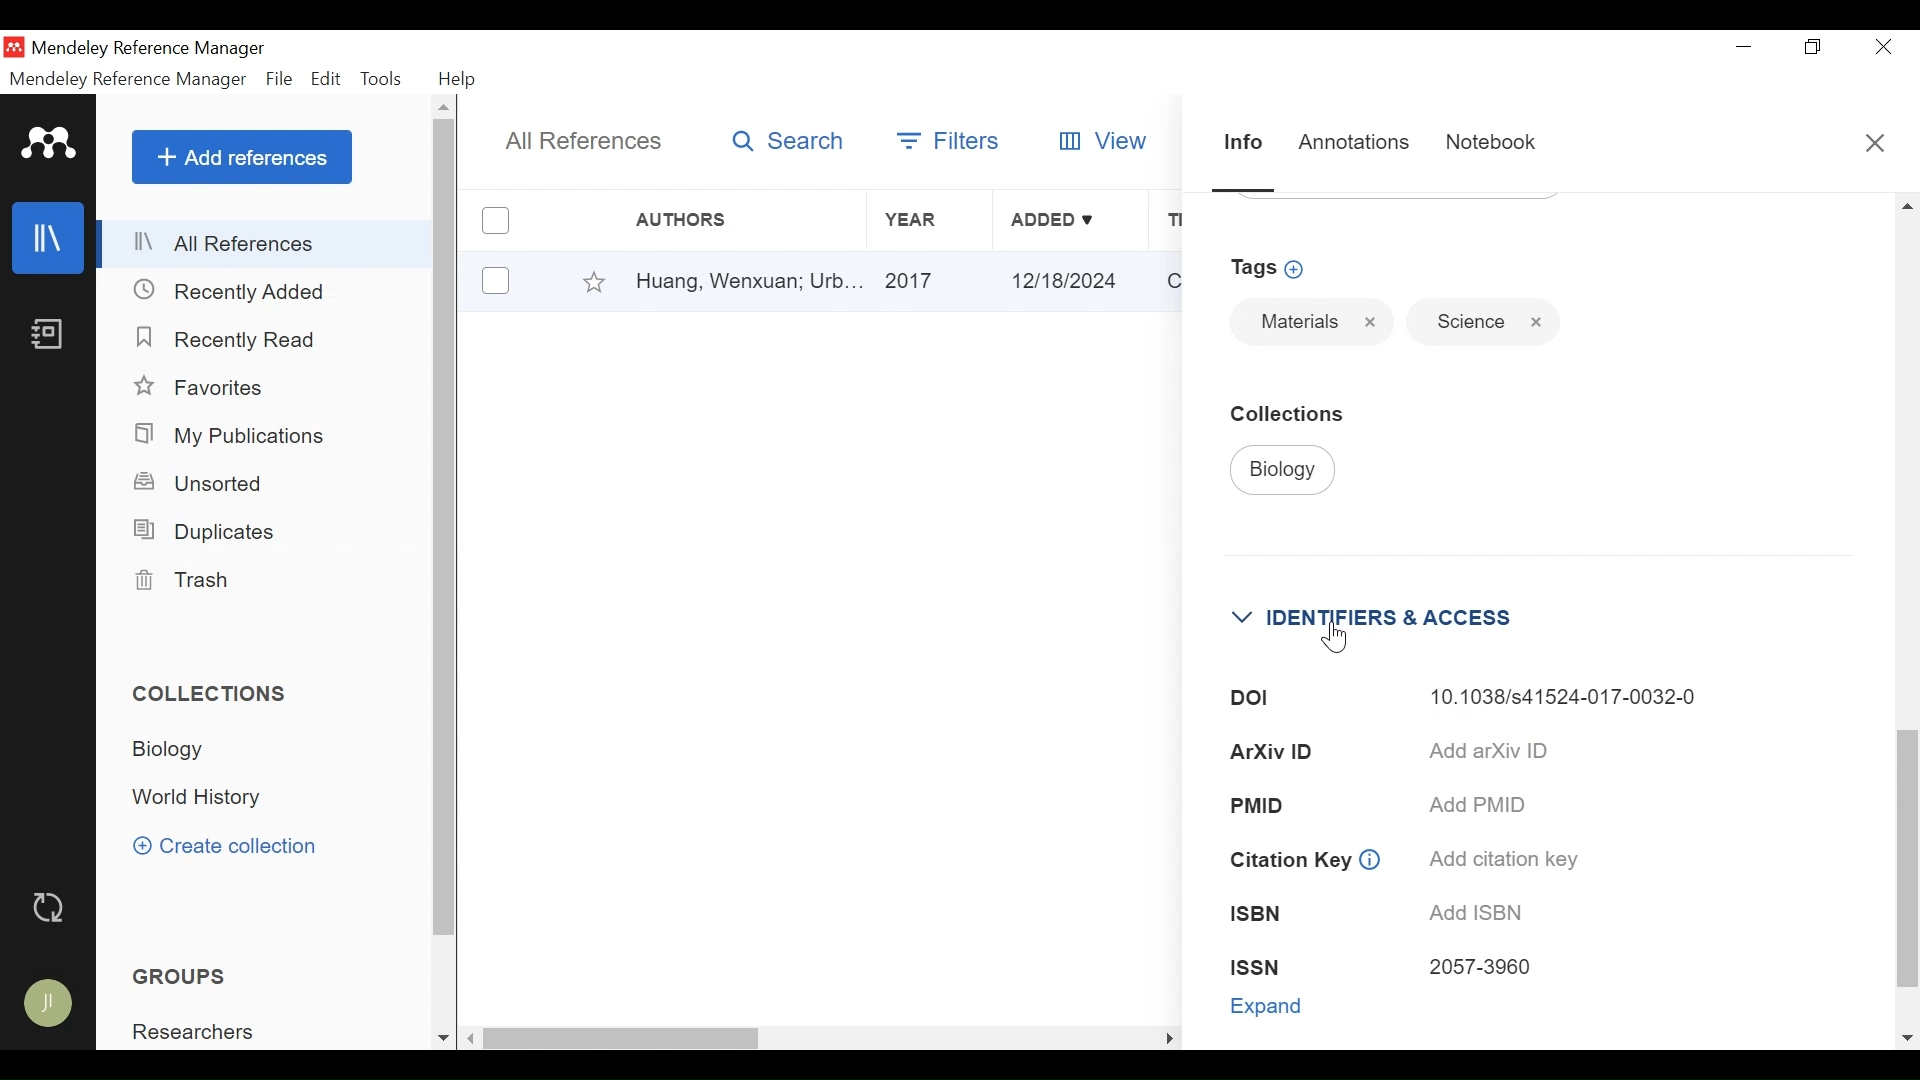 The image size is (1920, 1080). Describe the element at coordinates (179, 976) in the screenshot. I see `Groups` at that location.